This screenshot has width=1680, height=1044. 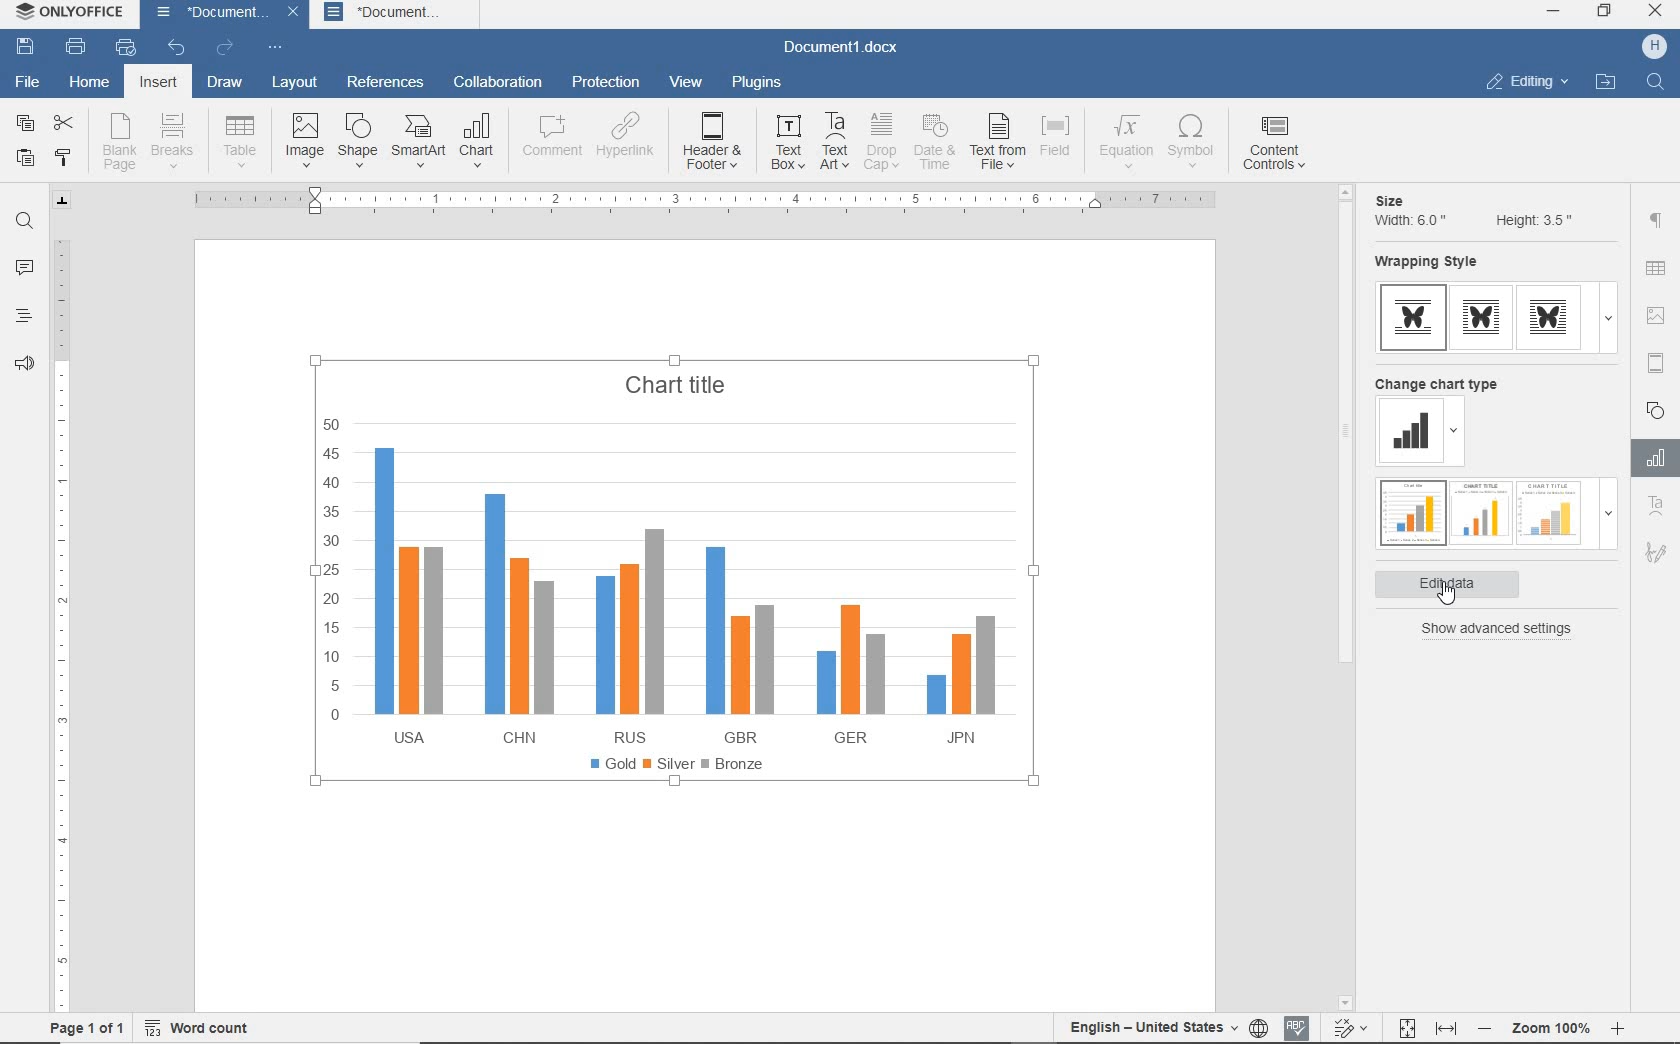 What do you see at coordinates (1410, 220) in the screenshot?
I see `Width: 6.0"` at bounding box center [1410, 220].